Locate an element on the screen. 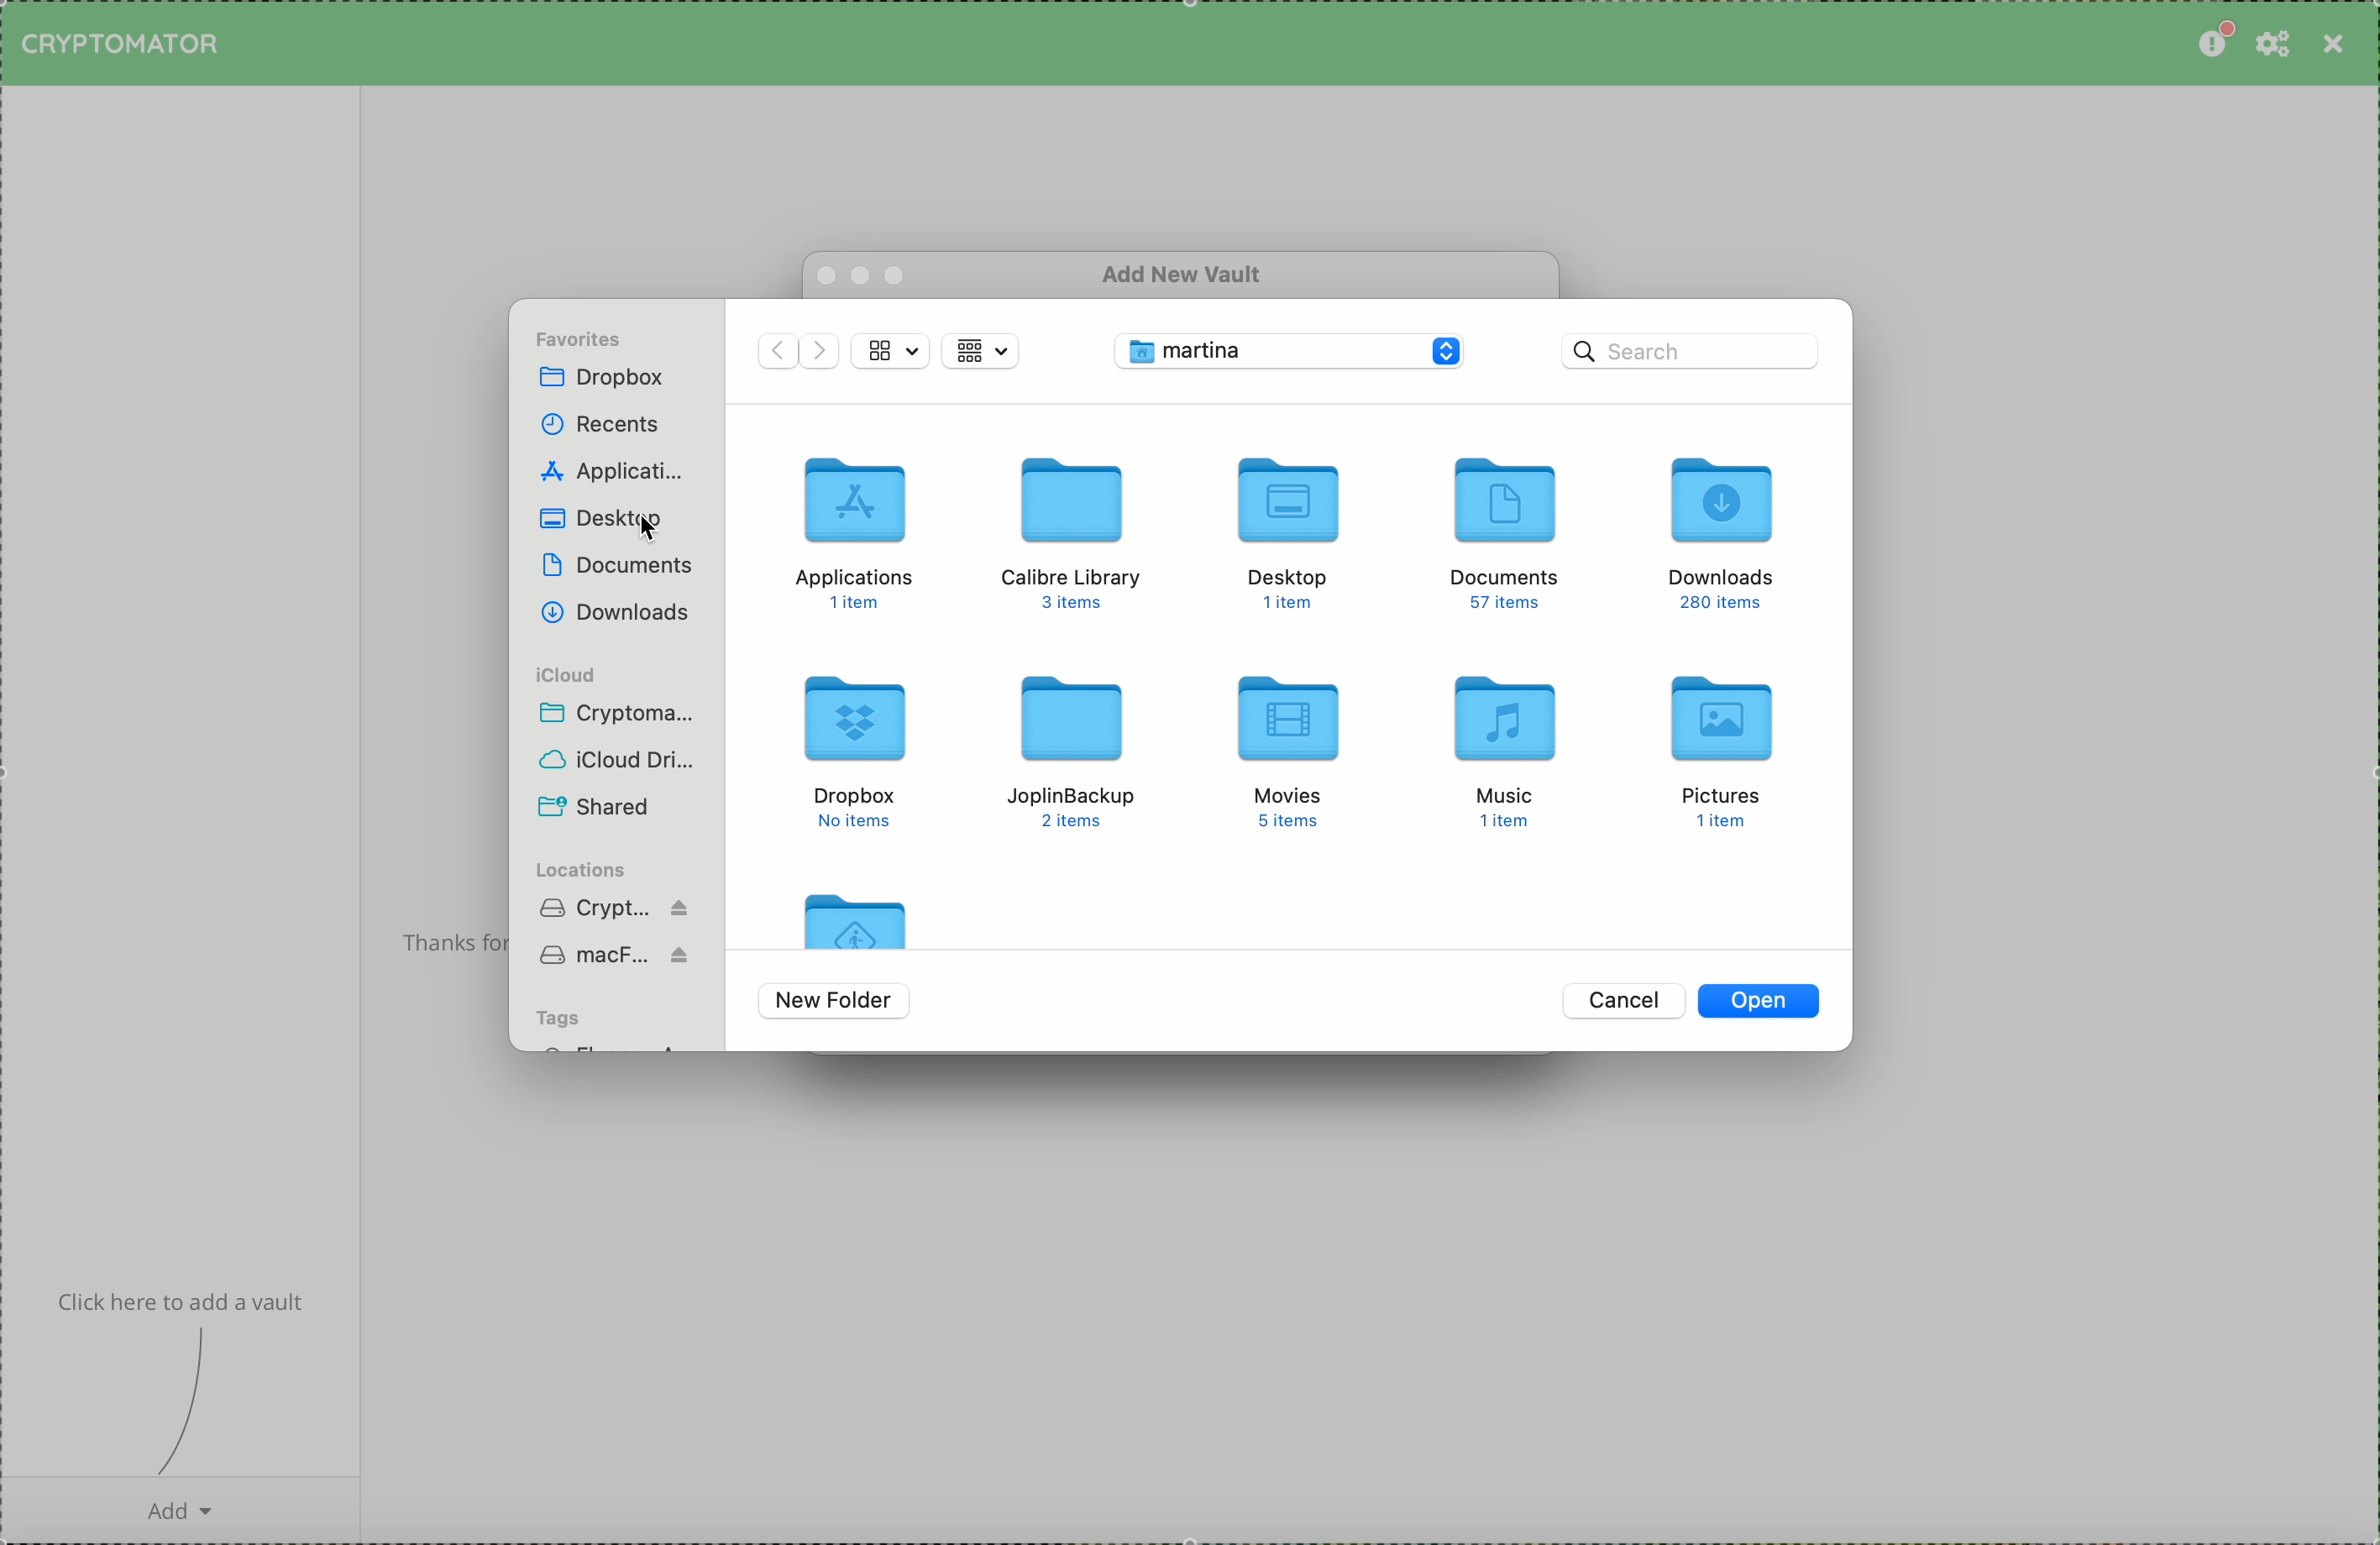  please consider donating is located at coordinates (2213, 41).